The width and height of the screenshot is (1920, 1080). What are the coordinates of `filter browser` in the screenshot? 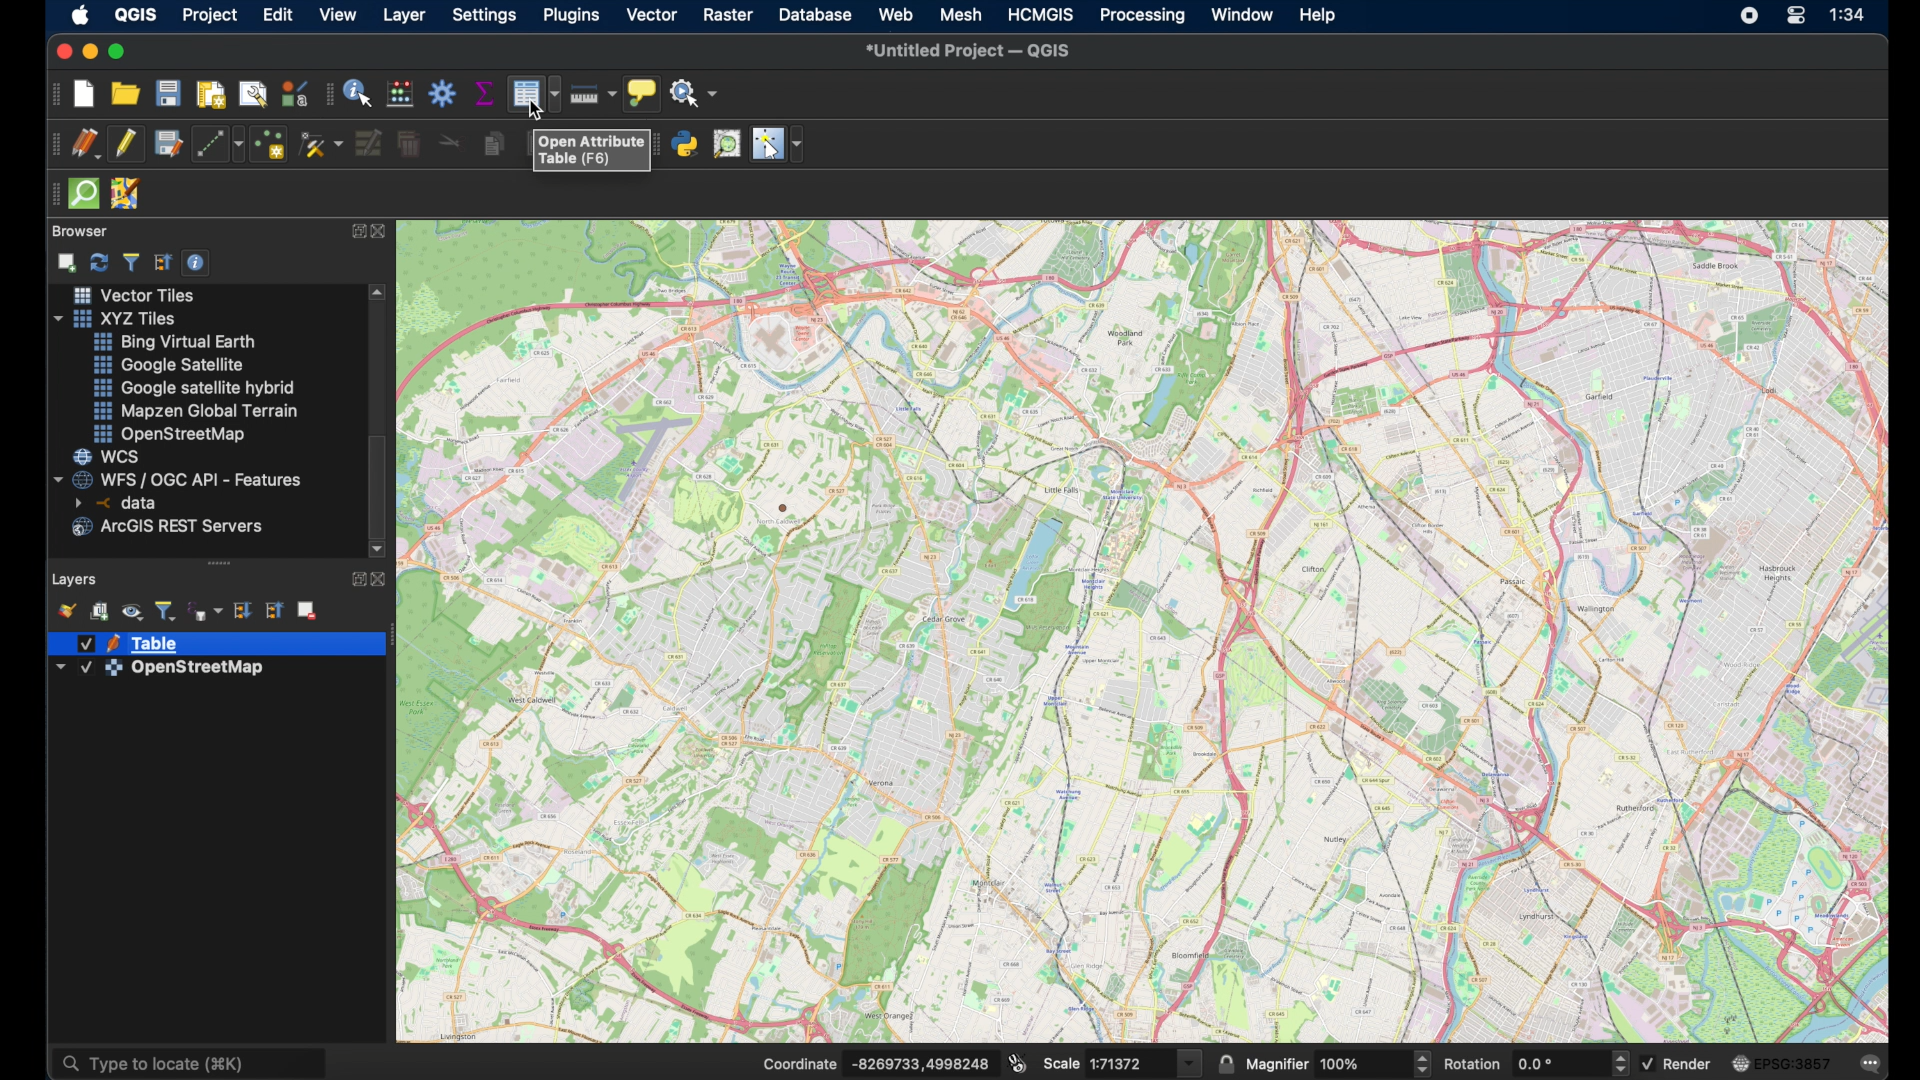 It's located at (131, 262).